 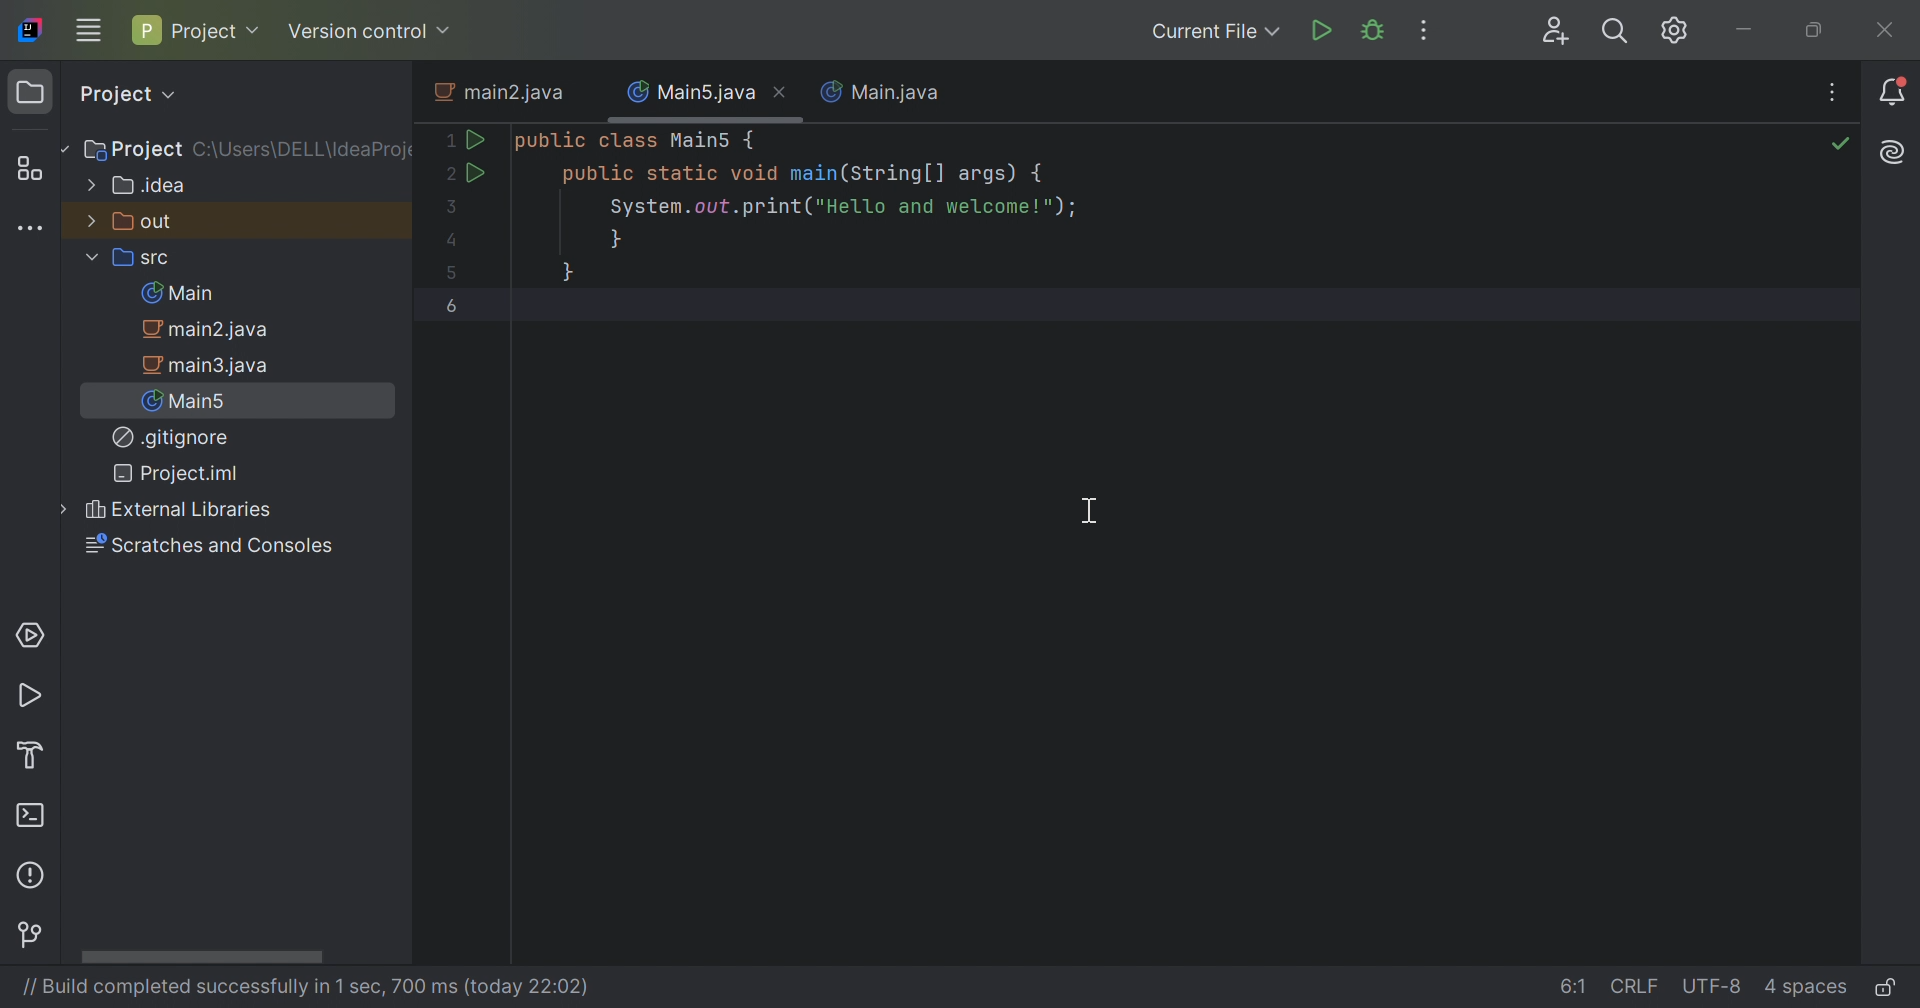 I want to click on C:\Users\DELL\IdeaProject, so click(x=303, y=151).